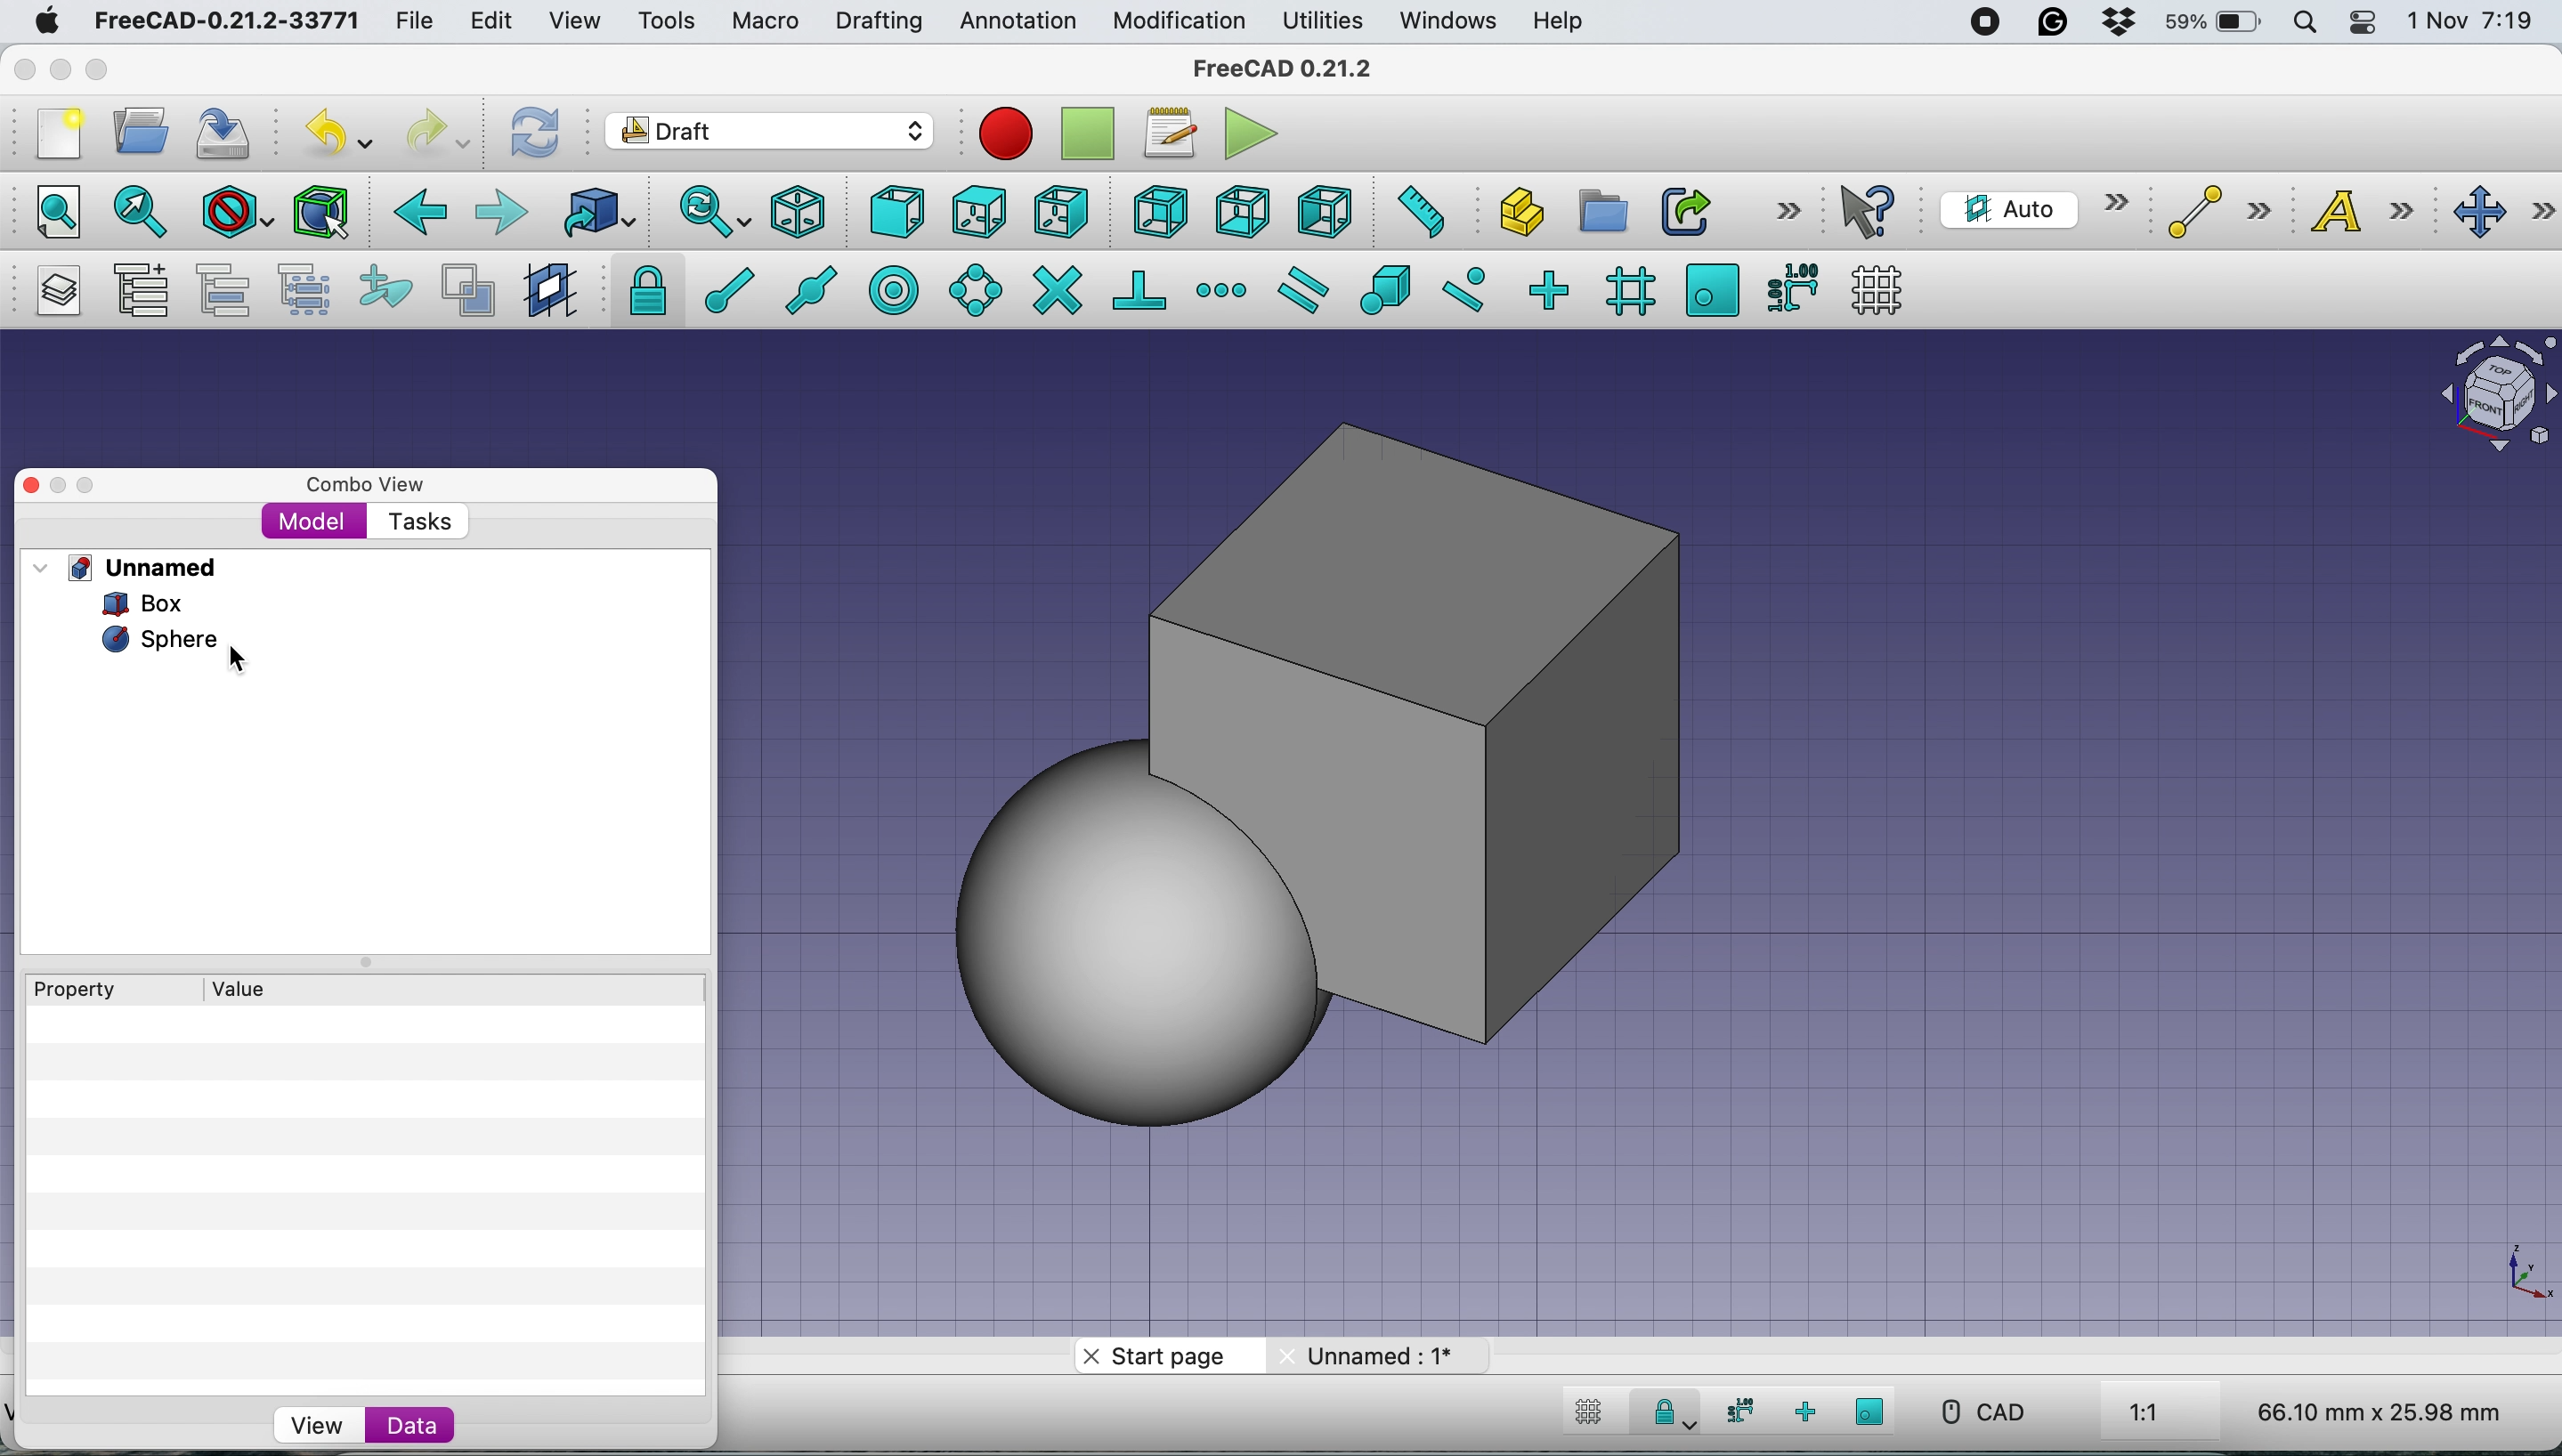 The width and height of the screenshot is (2562, 1456). I want to click on drafting, so click(878, 23).